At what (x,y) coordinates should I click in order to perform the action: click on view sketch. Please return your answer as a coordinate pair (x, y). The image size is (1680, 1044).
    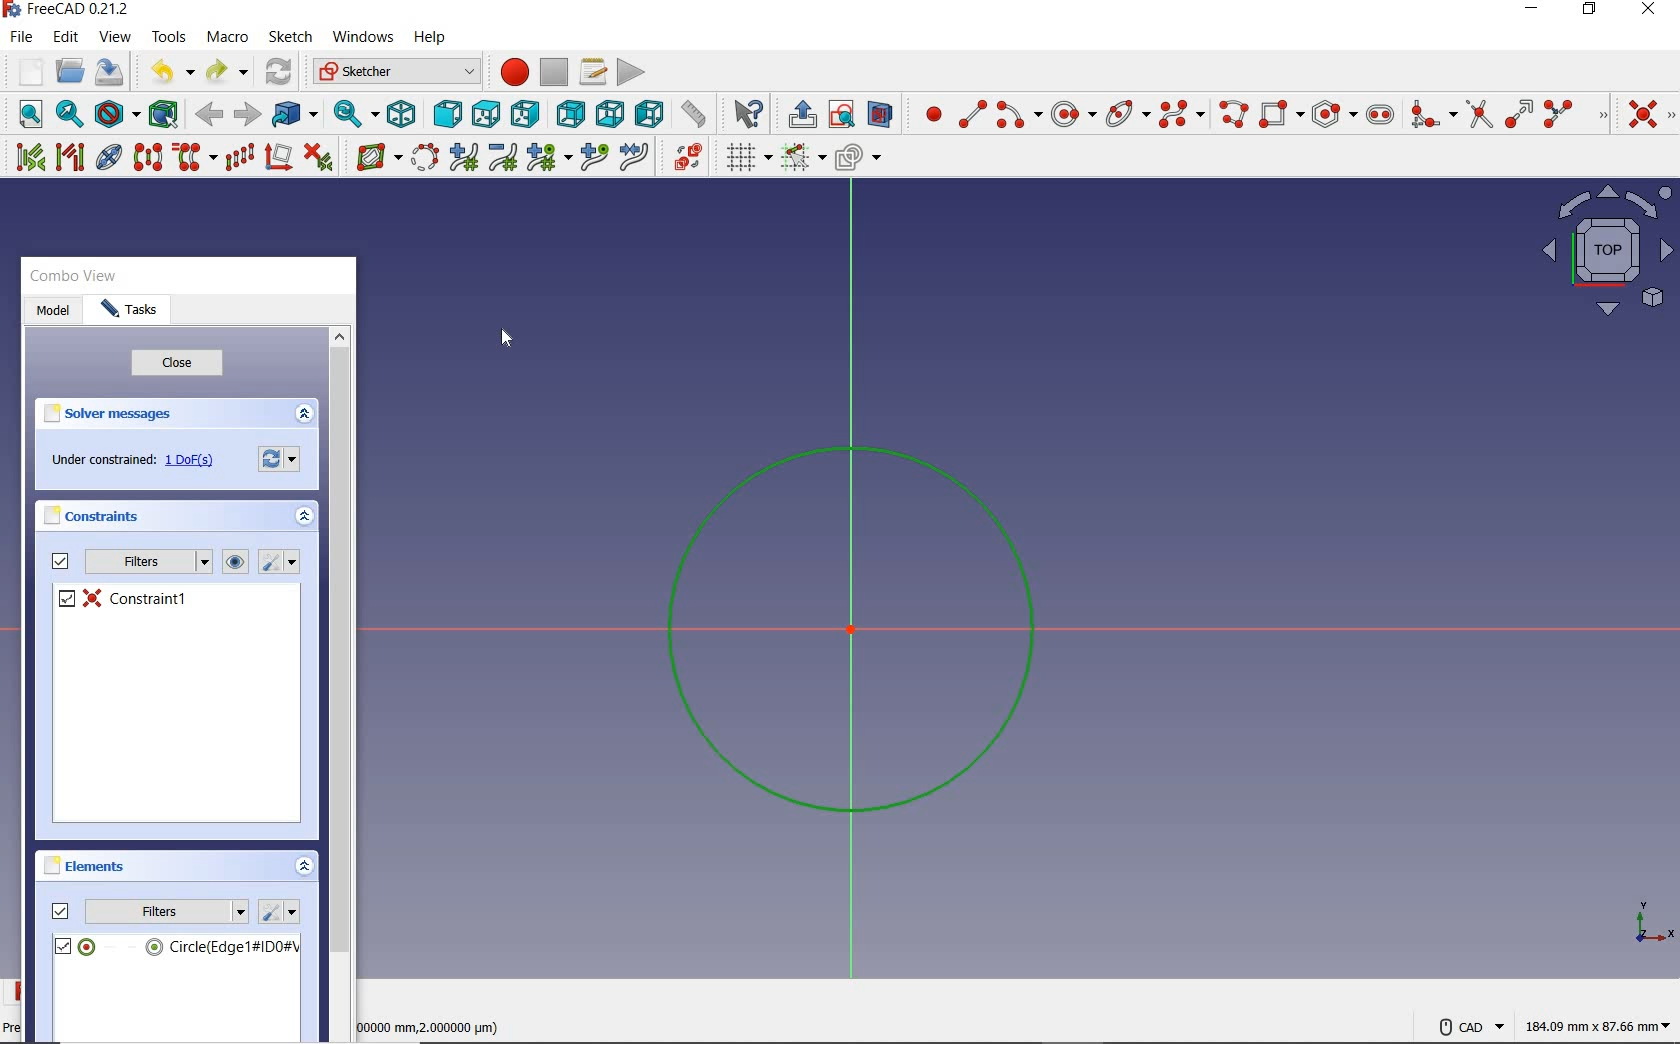
    Looking at the image, I should click on (840, 112).